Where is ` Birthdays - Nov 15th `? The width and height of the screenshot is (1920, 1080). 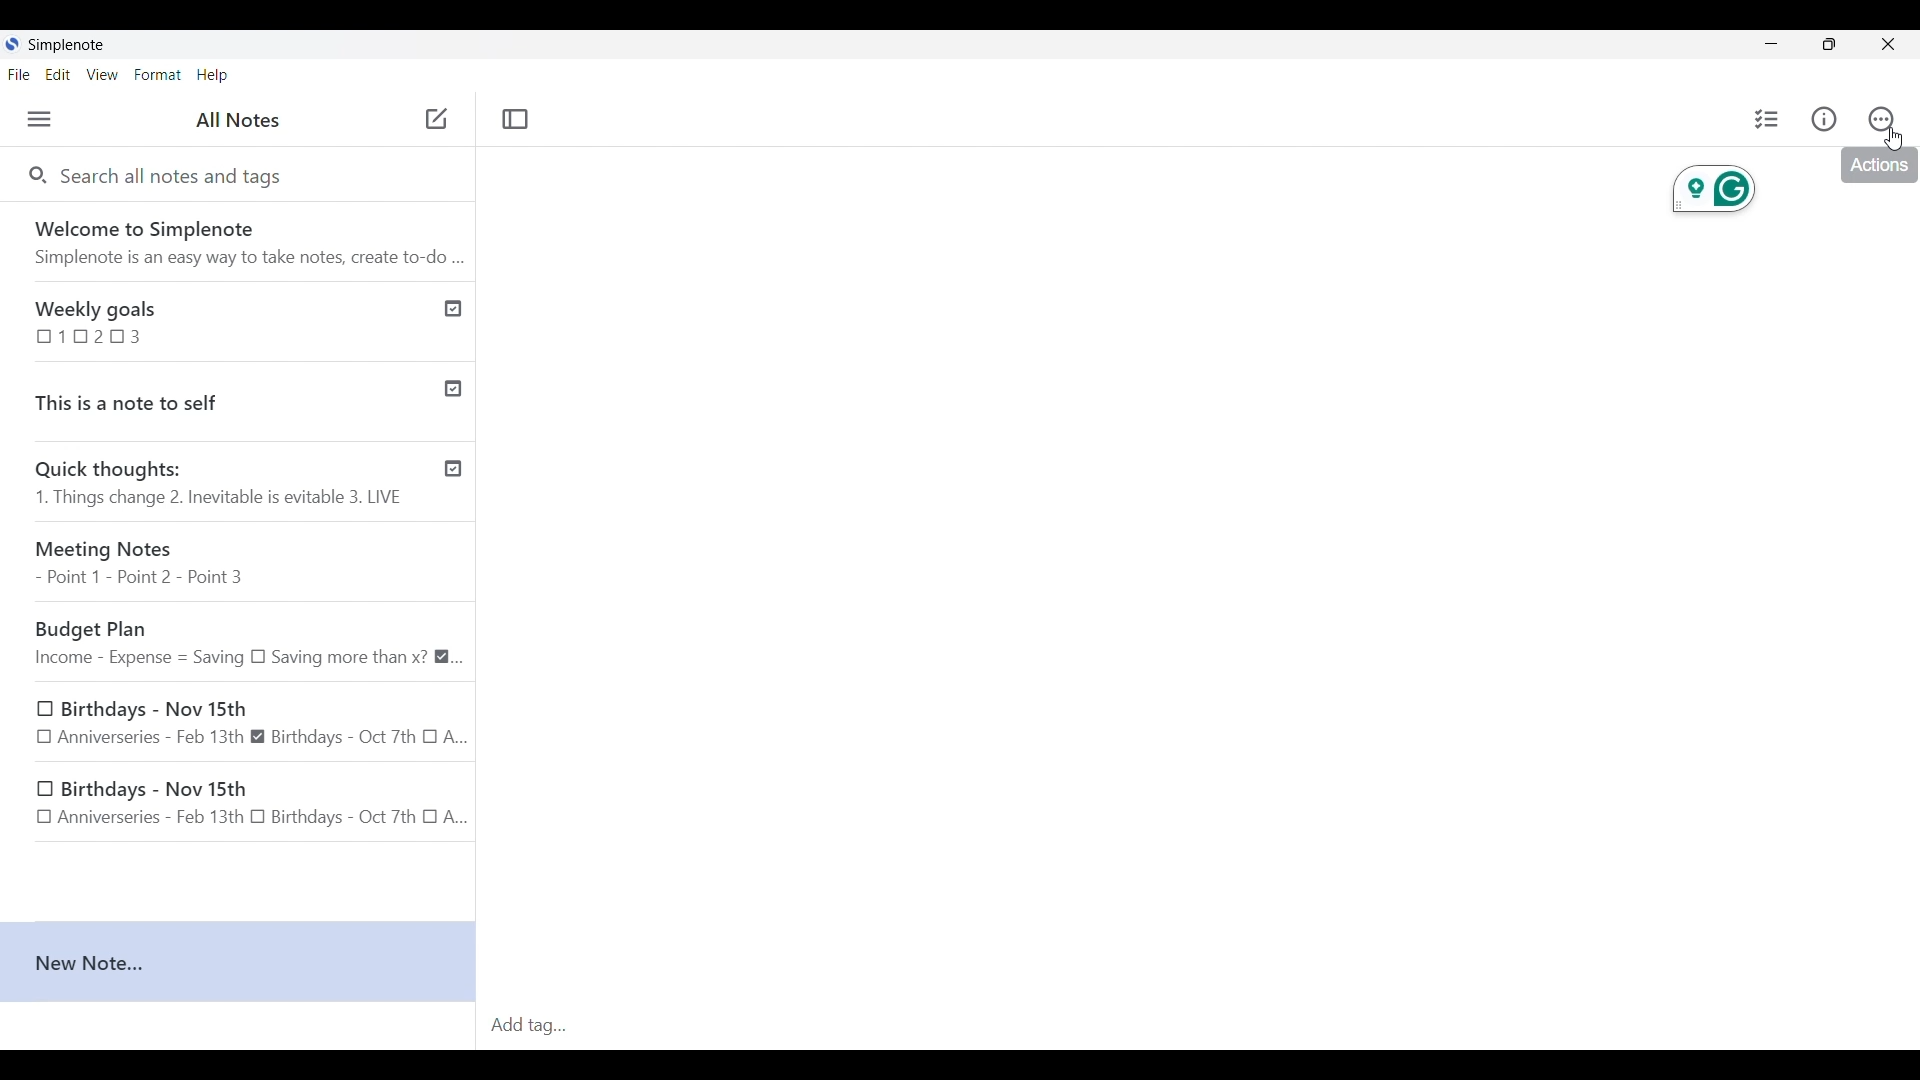  Birthdays - Nov 15th  is located at coordinates (250, 723).